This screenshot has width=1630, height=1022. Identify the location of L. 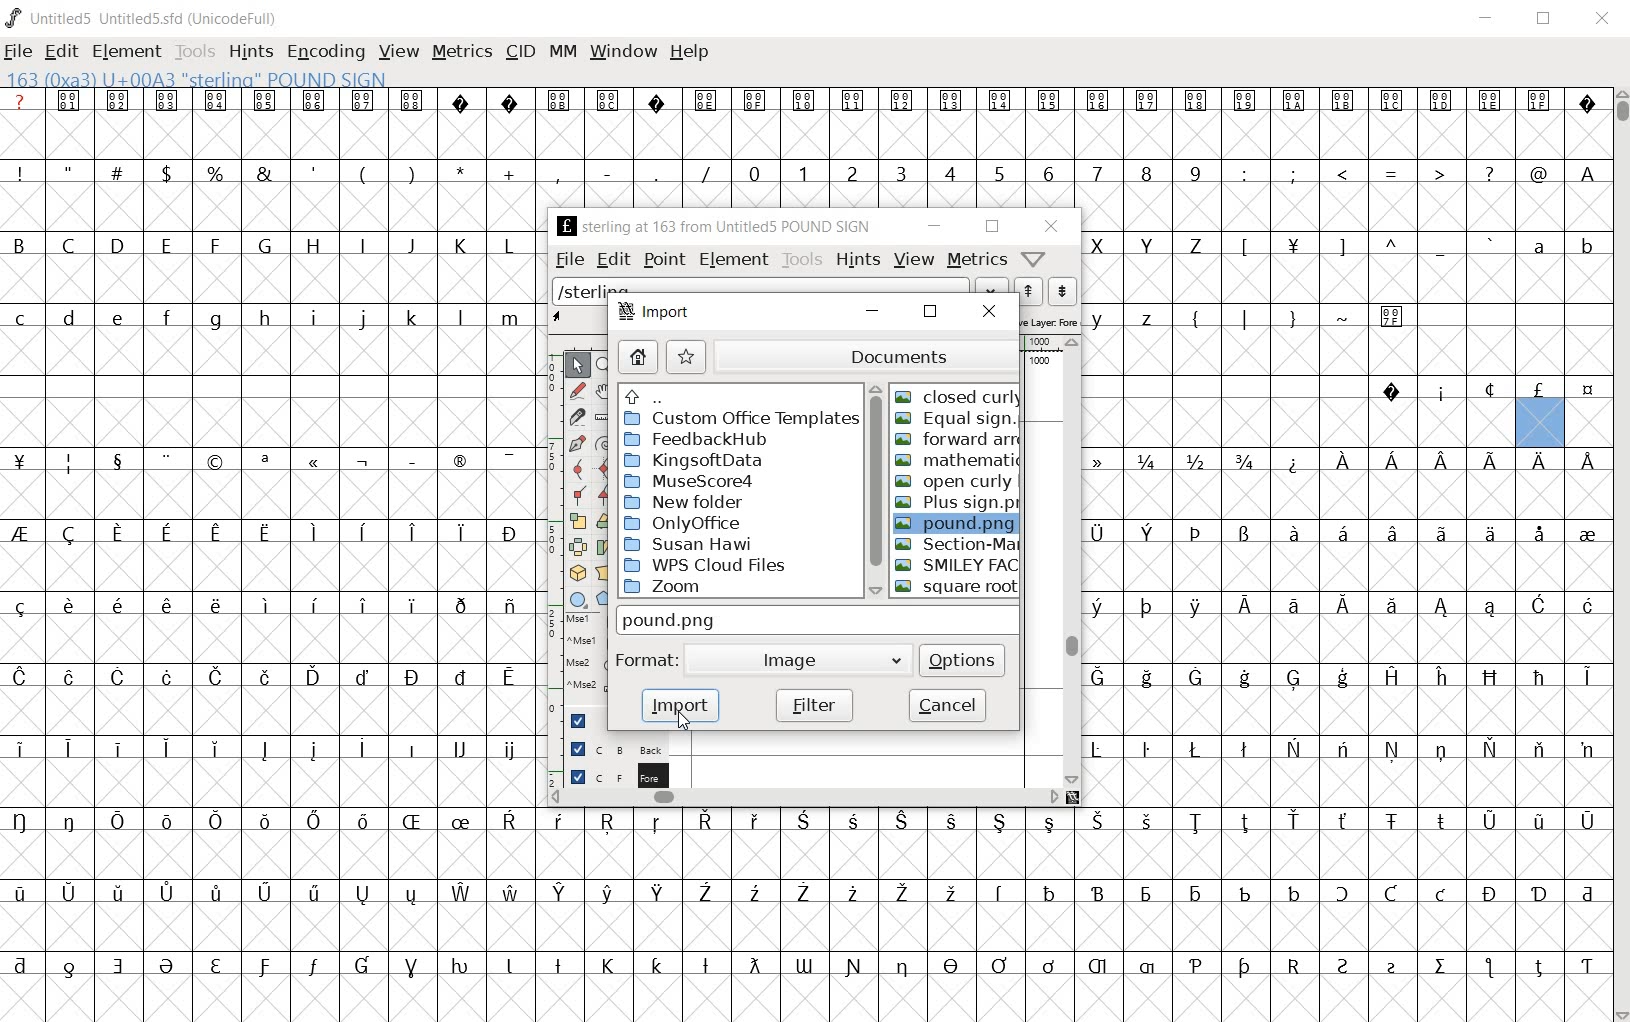
(509, 245).